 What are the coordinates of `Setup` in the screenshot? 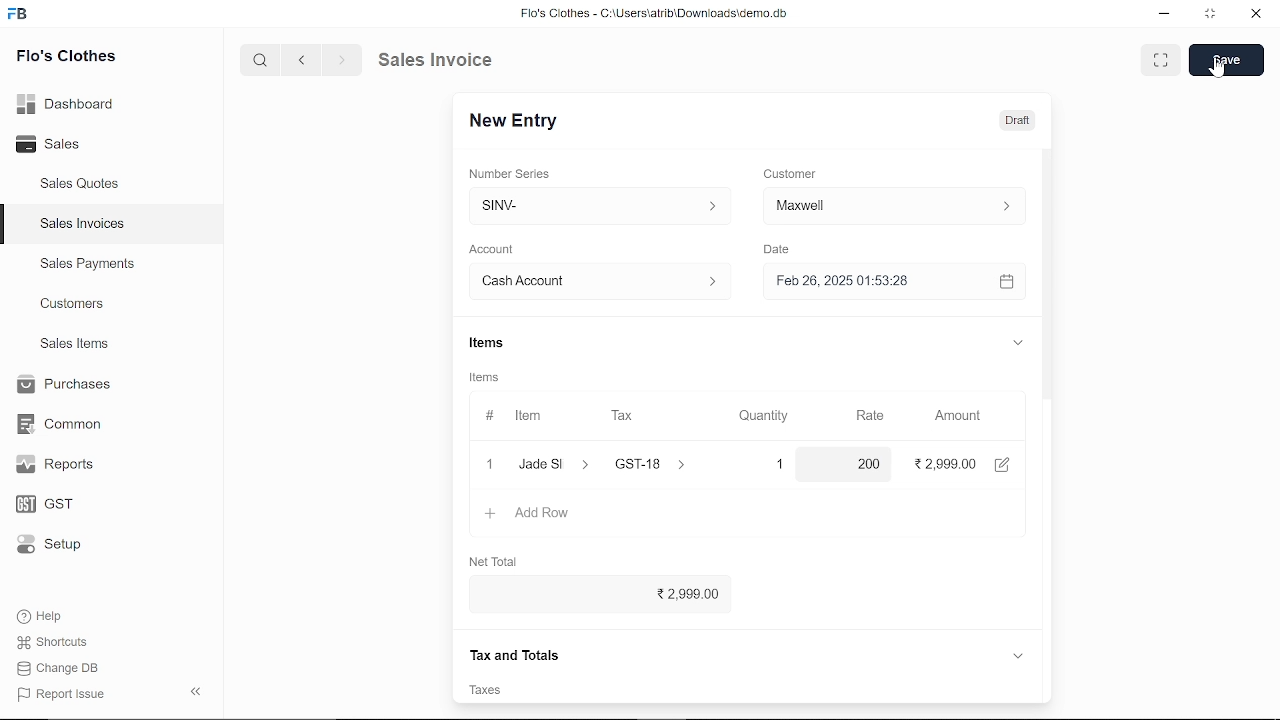 It's located at (63, 546).